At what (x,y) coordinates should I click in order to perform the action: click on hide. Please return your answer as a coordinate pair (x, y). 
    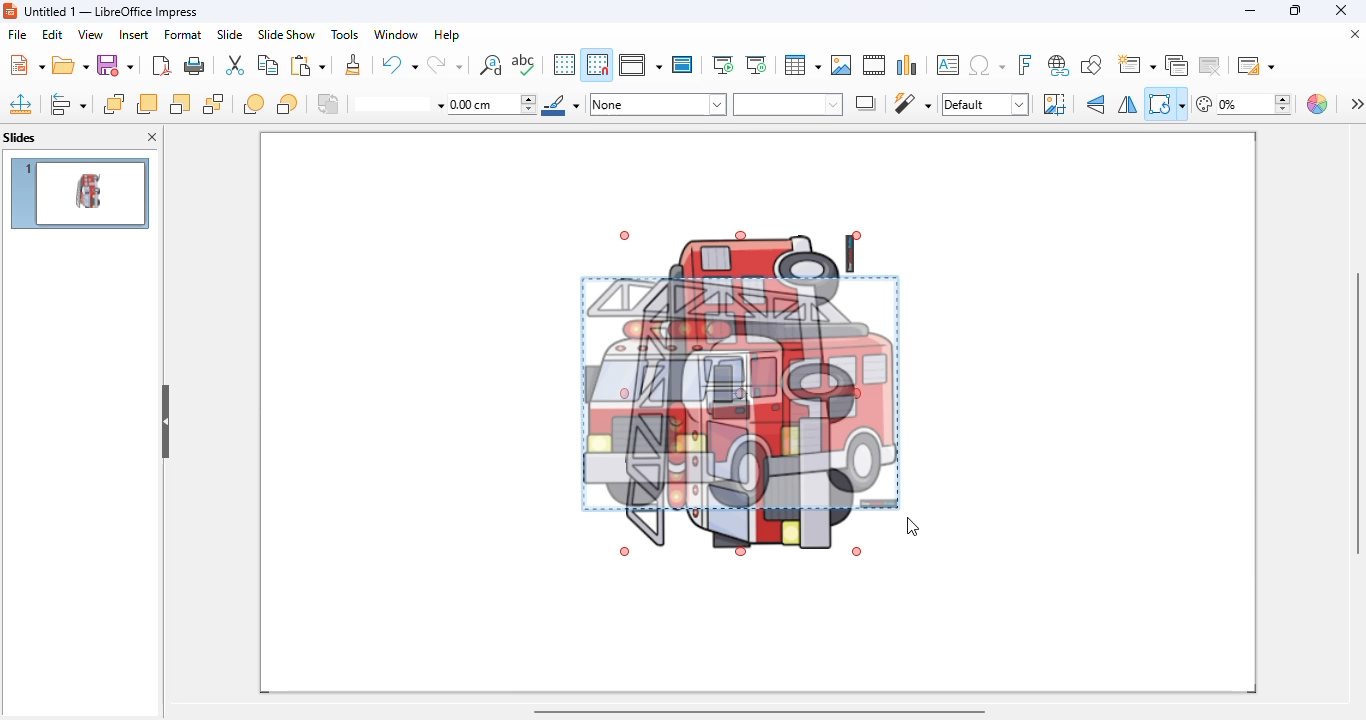
    Looking at the image, I should click on (165, 422).